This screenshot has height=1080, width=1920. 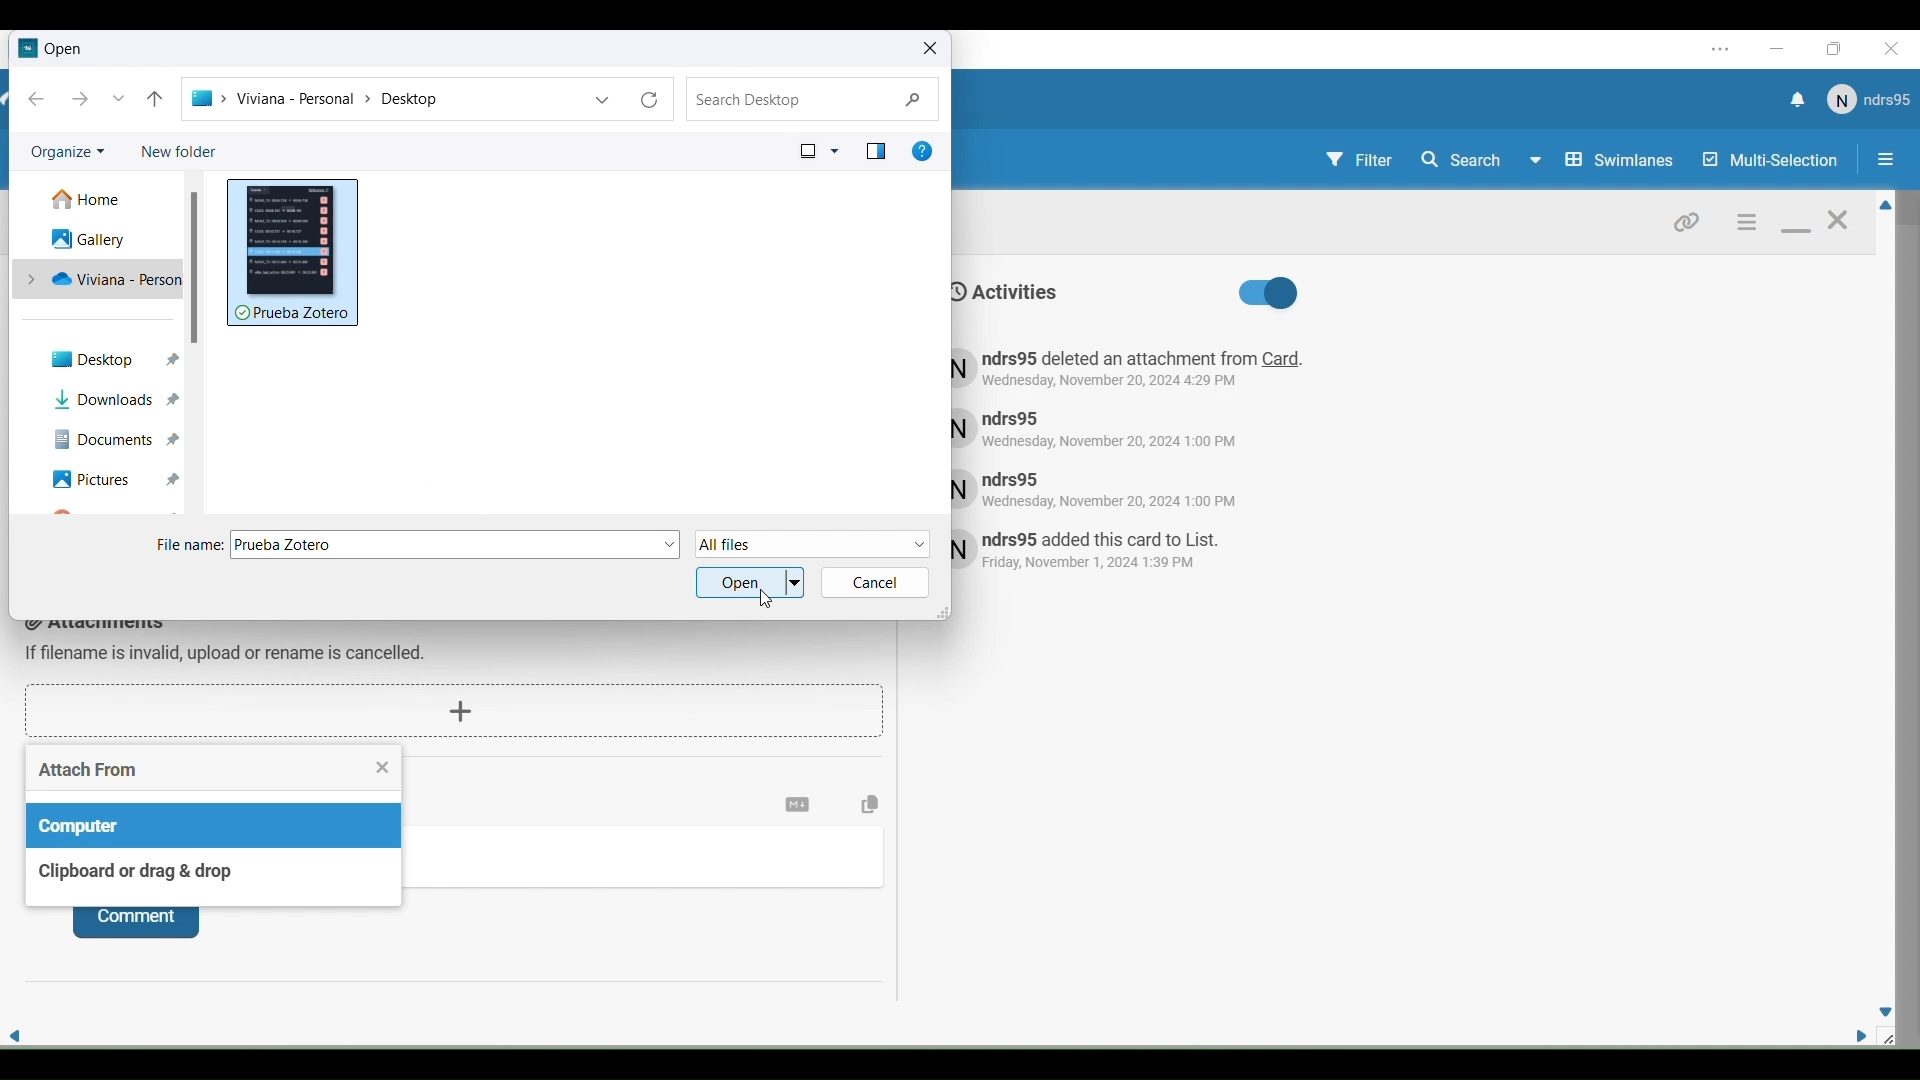 What do you see at coordinates (1119, 488) in the screenshot?
I see `Text` at bounding box center [1119, 488].